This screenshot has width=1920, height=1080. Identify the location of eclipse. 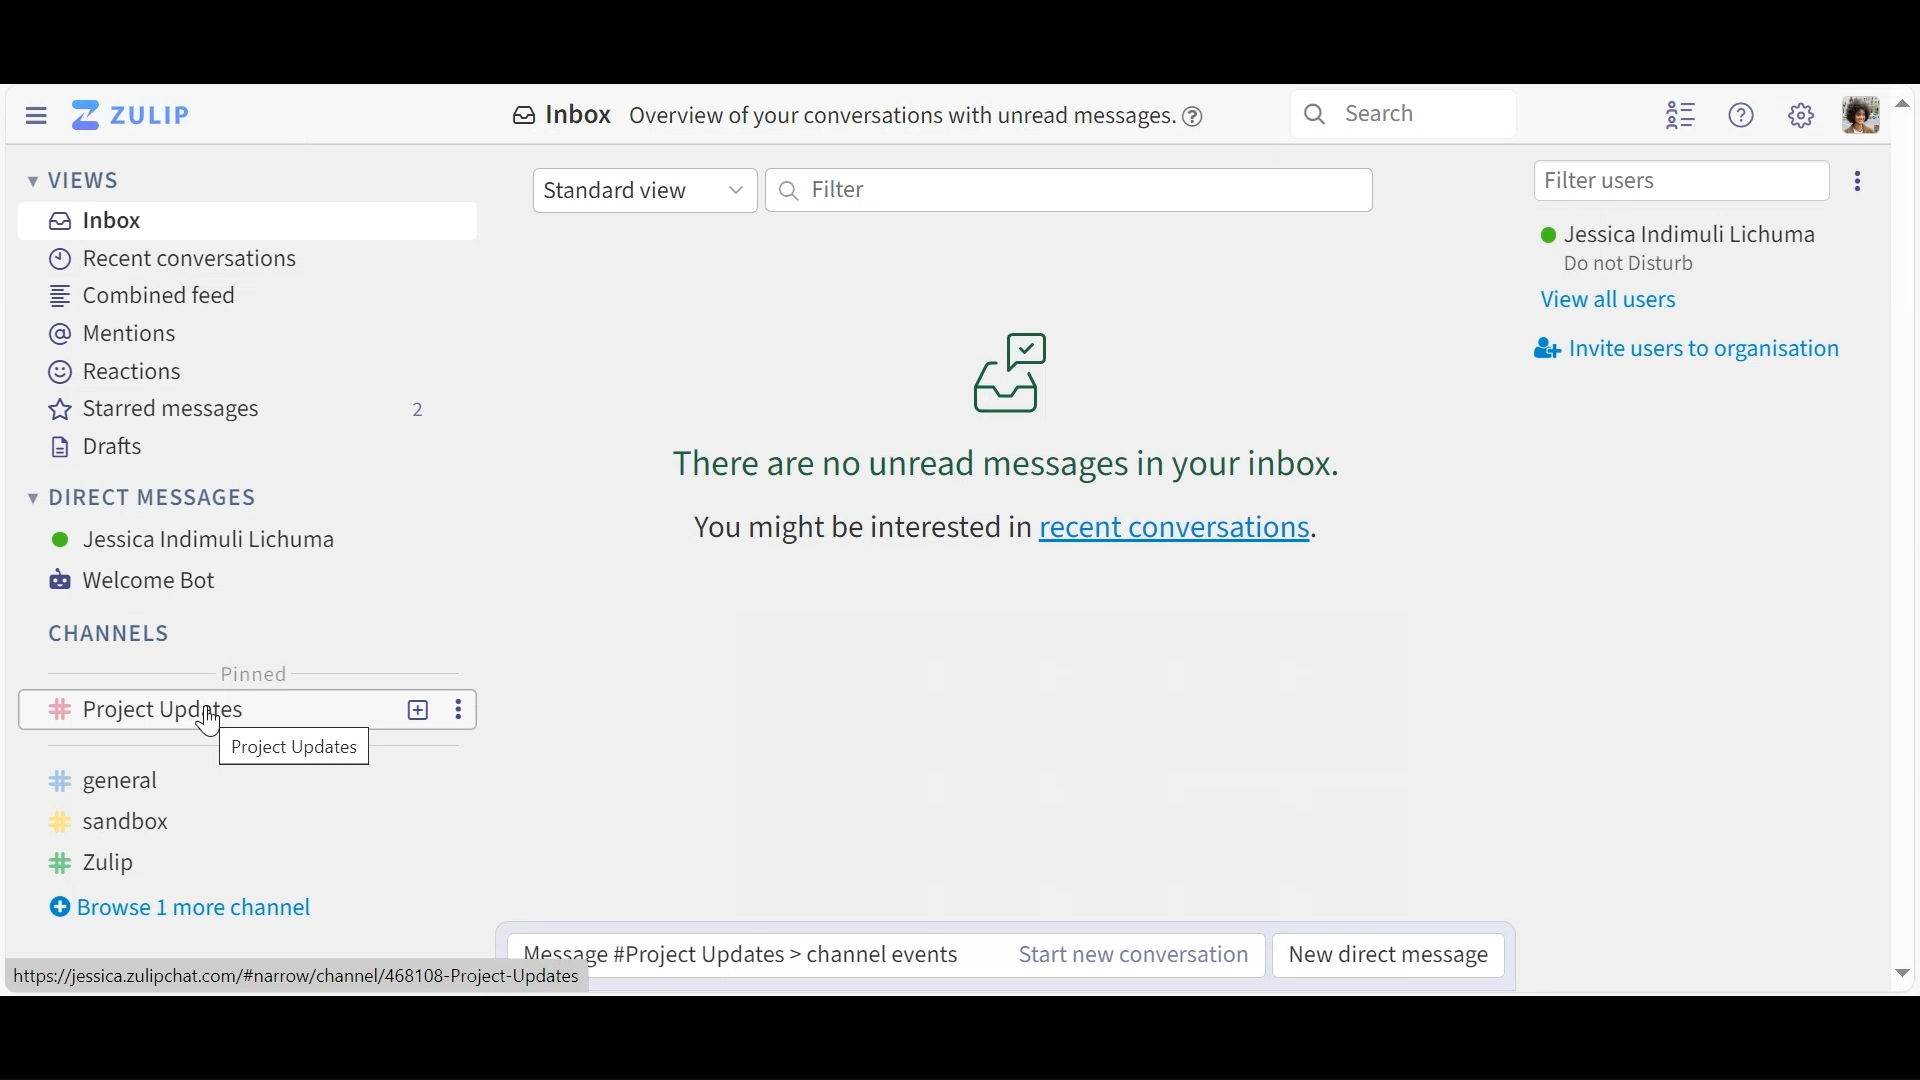
(1860, 181).